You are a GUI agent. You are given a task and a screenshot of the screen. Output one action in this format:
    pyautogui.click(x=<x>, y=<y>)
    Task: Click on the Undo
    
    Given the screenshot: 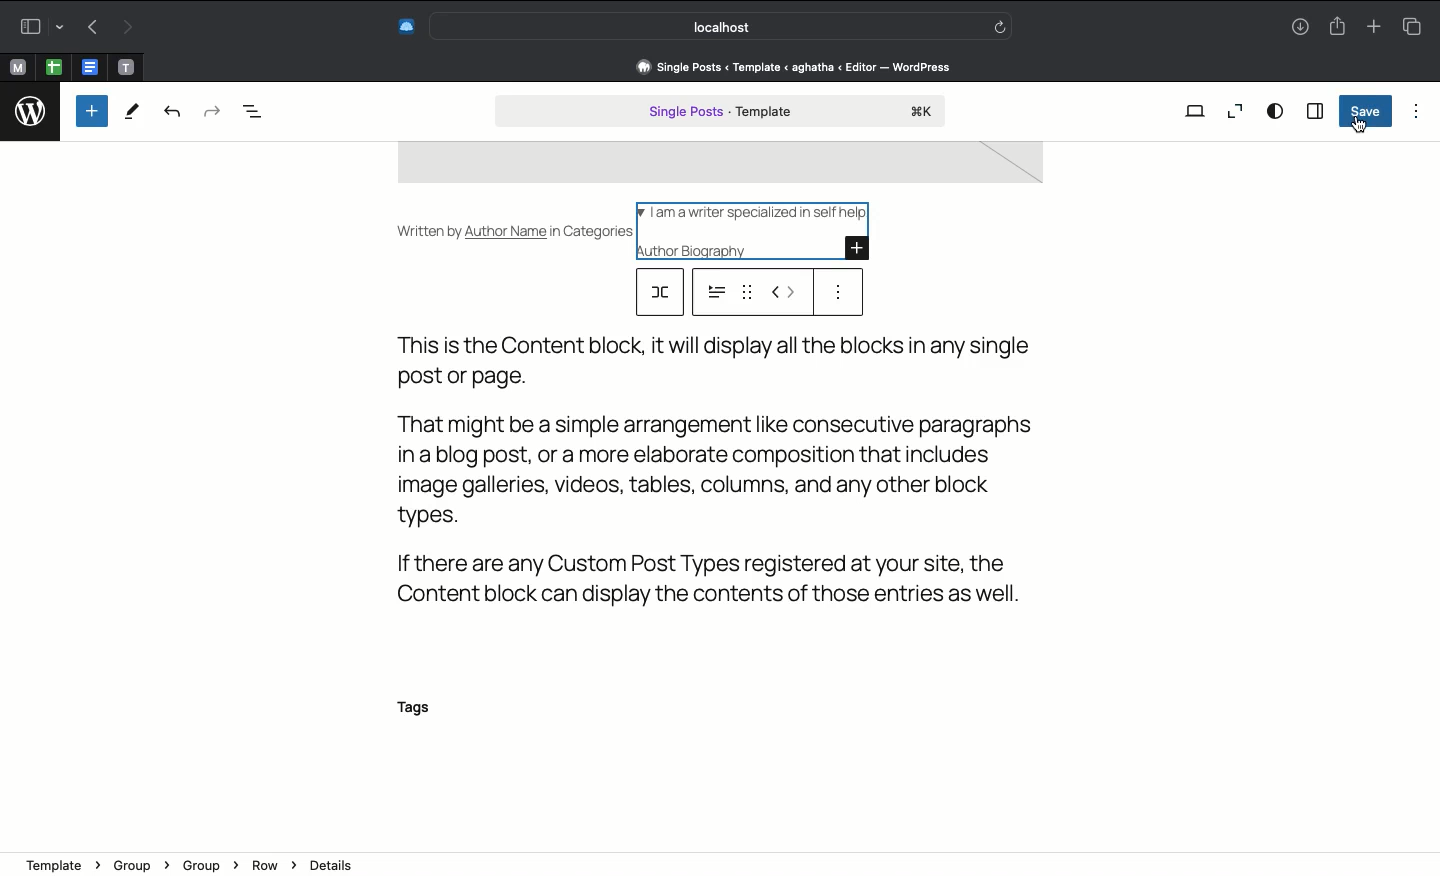 What is the action you would take?
    pyautogui.click(x=172, y=113)
    